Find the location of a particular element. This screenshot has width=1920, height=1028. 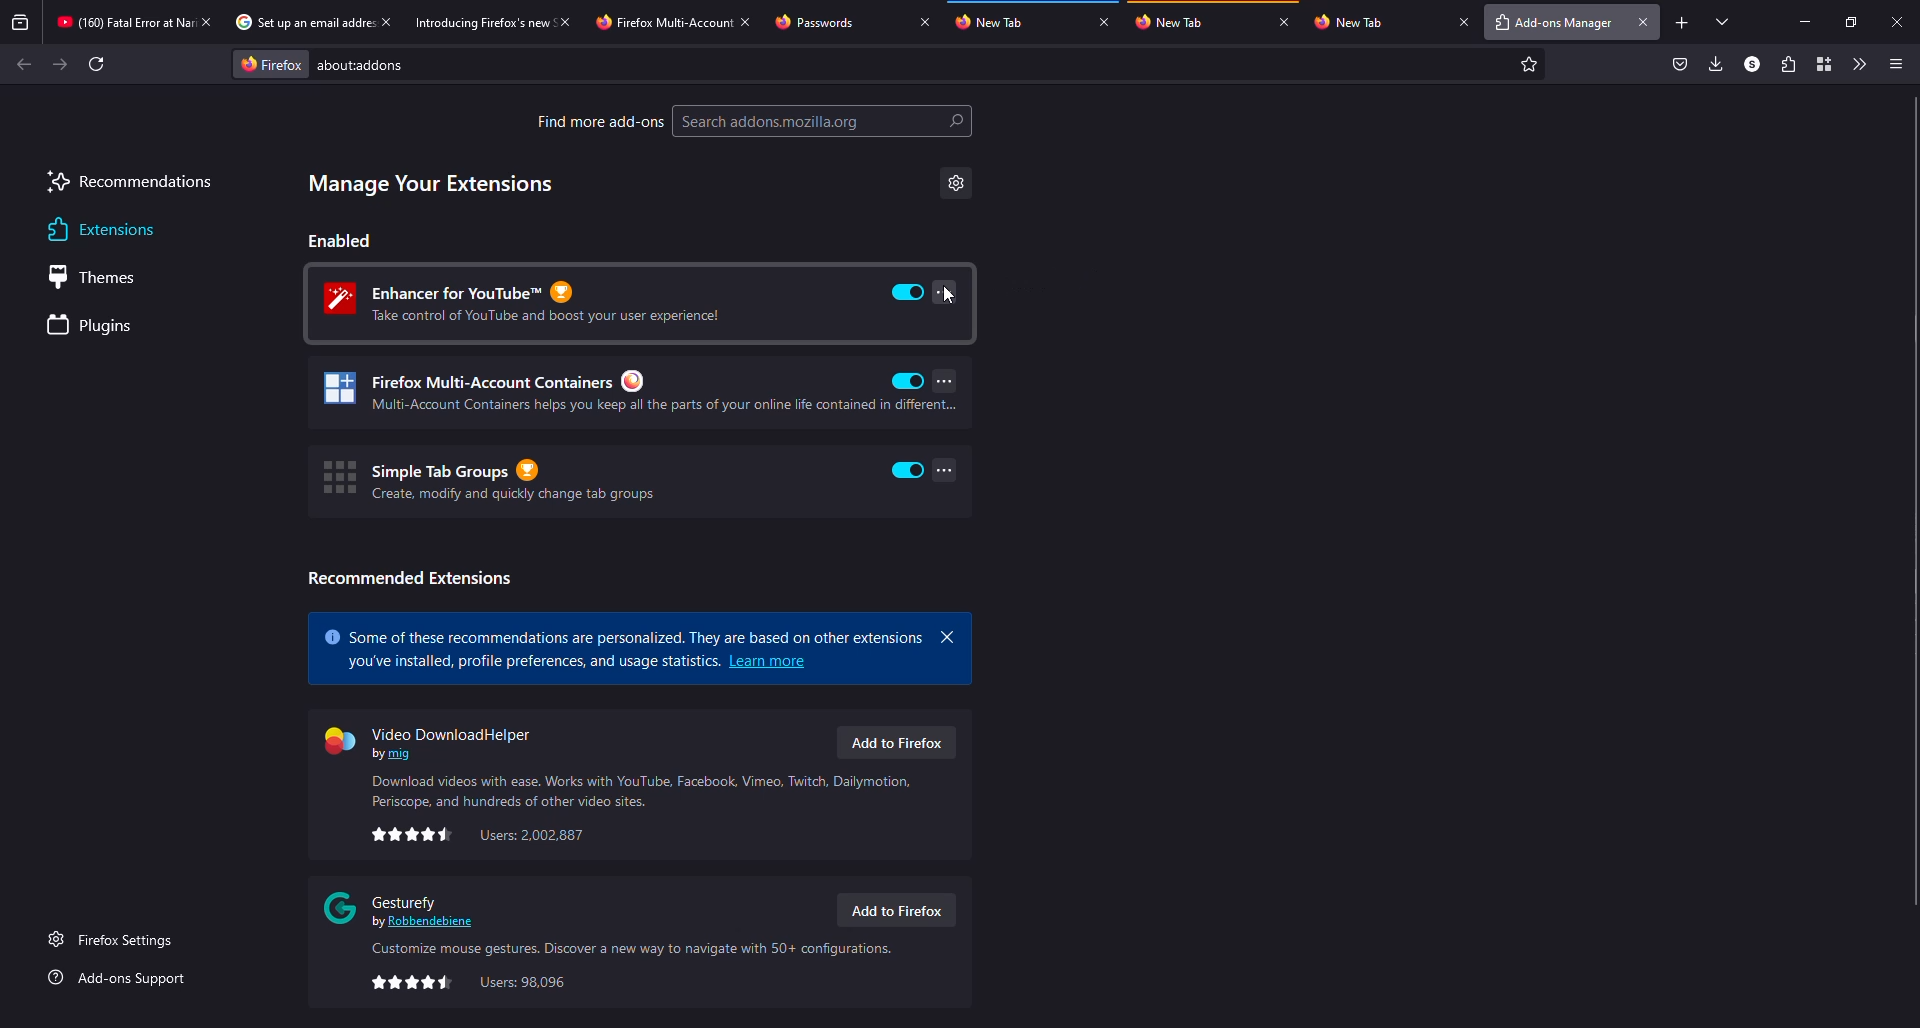

Add current page to favorite is located at coordinates (1529, 64).